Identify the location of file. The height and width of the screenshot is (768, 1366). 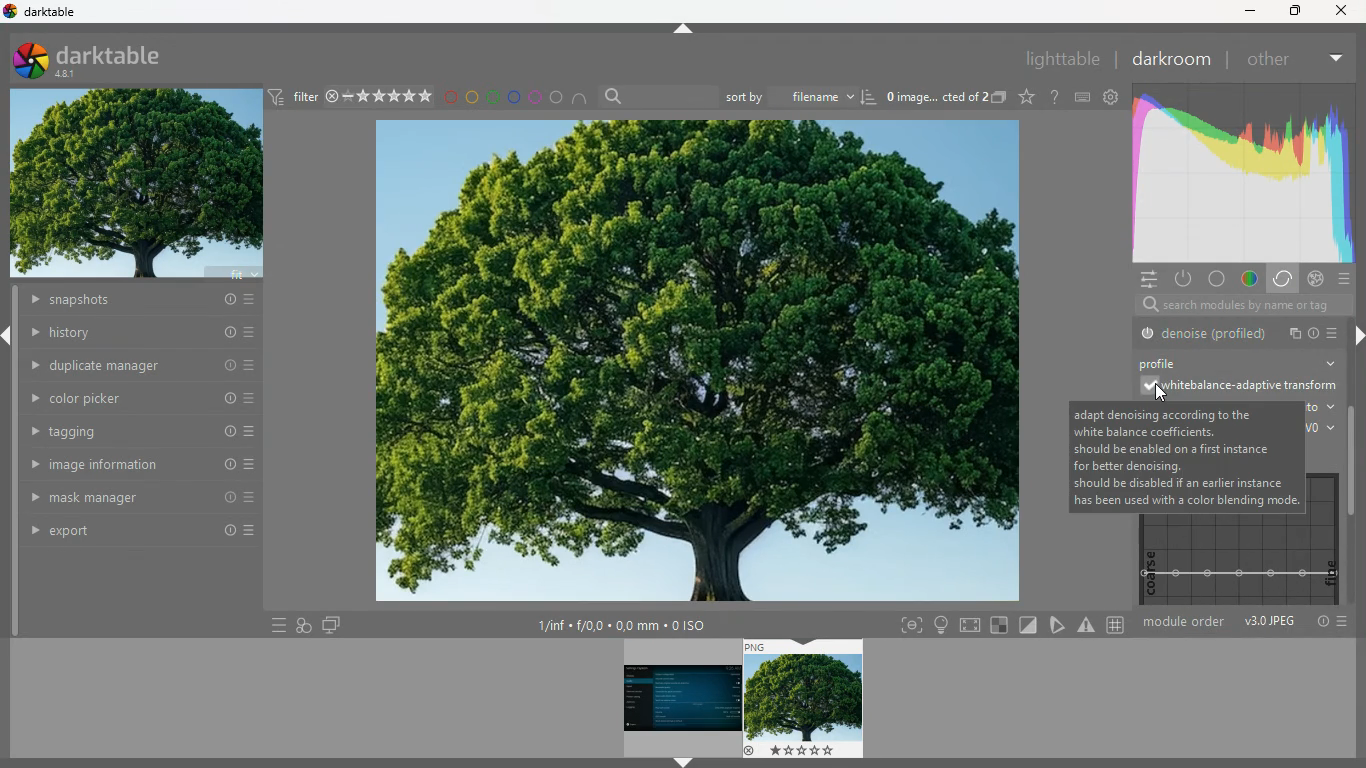
(1292, 334).